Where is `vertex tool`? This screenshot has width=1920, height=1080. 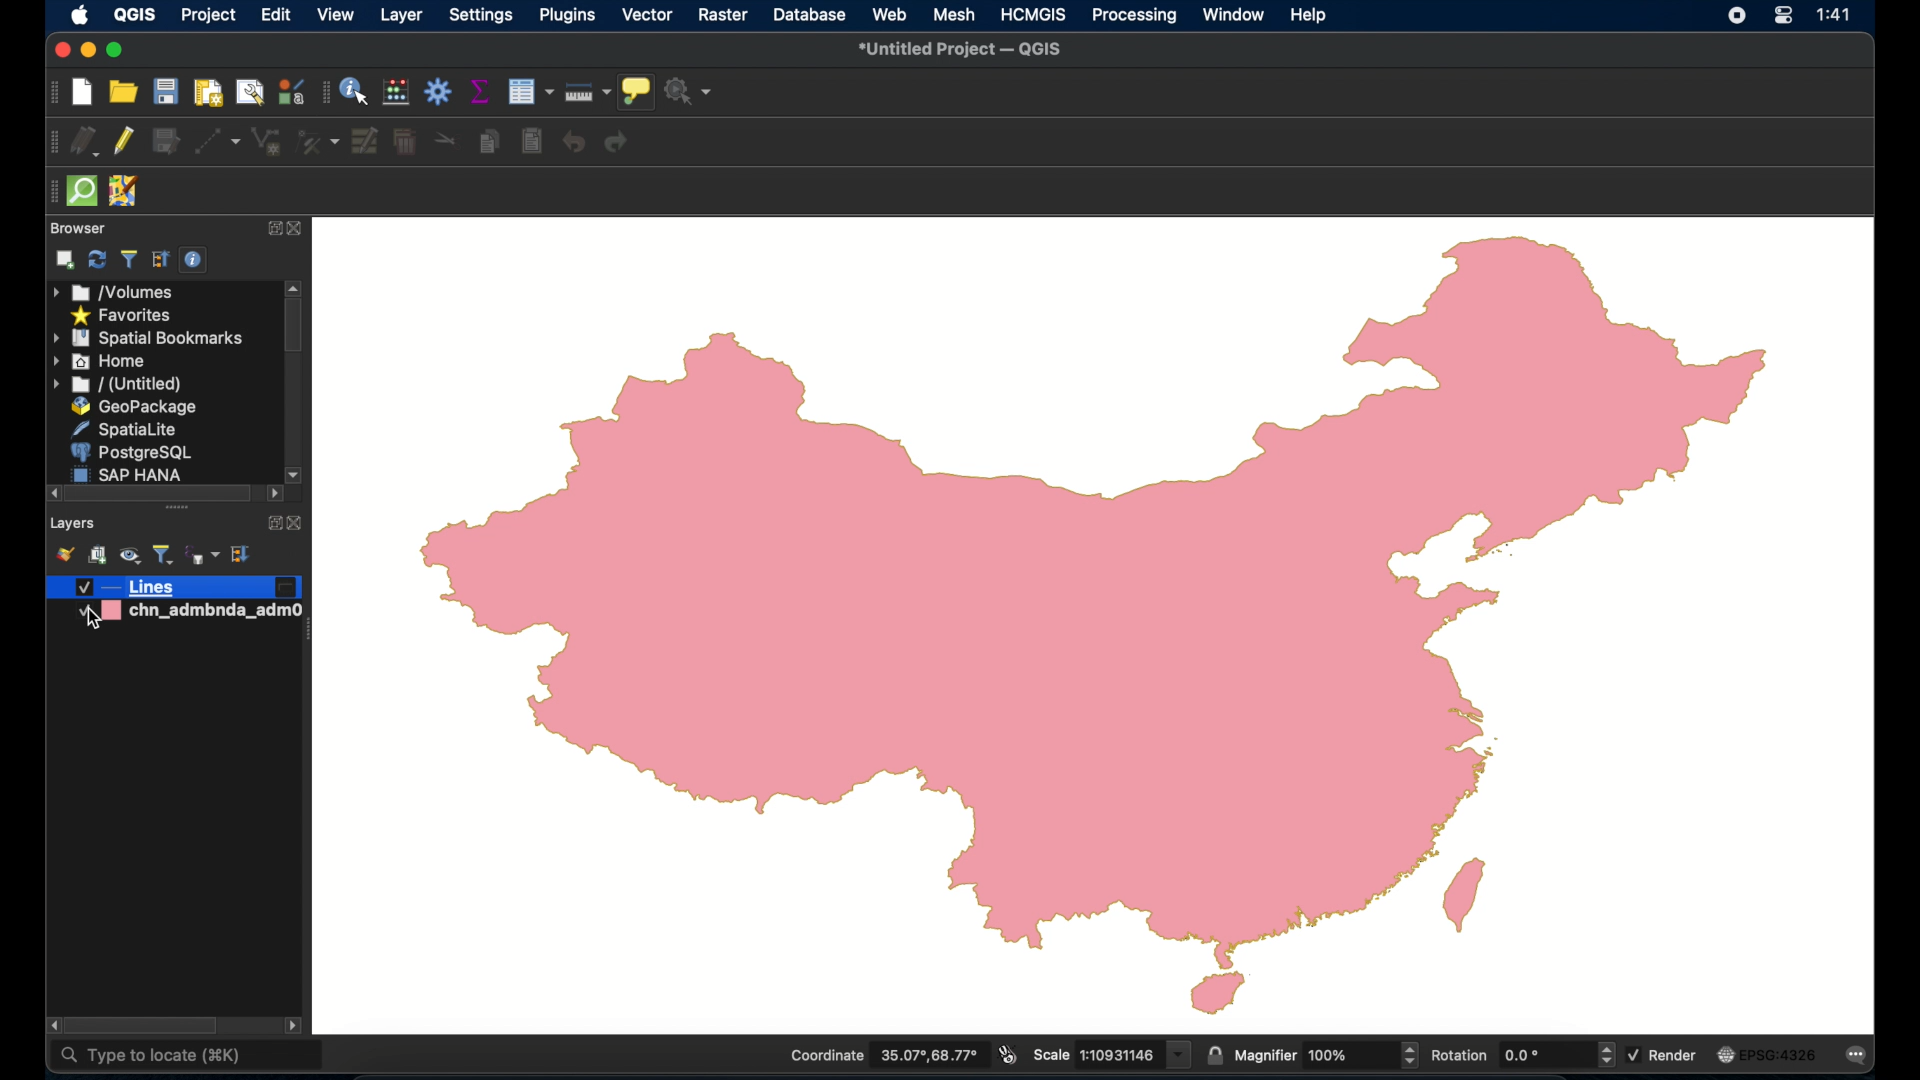 vertex tool is located at coordinates (318, 142).